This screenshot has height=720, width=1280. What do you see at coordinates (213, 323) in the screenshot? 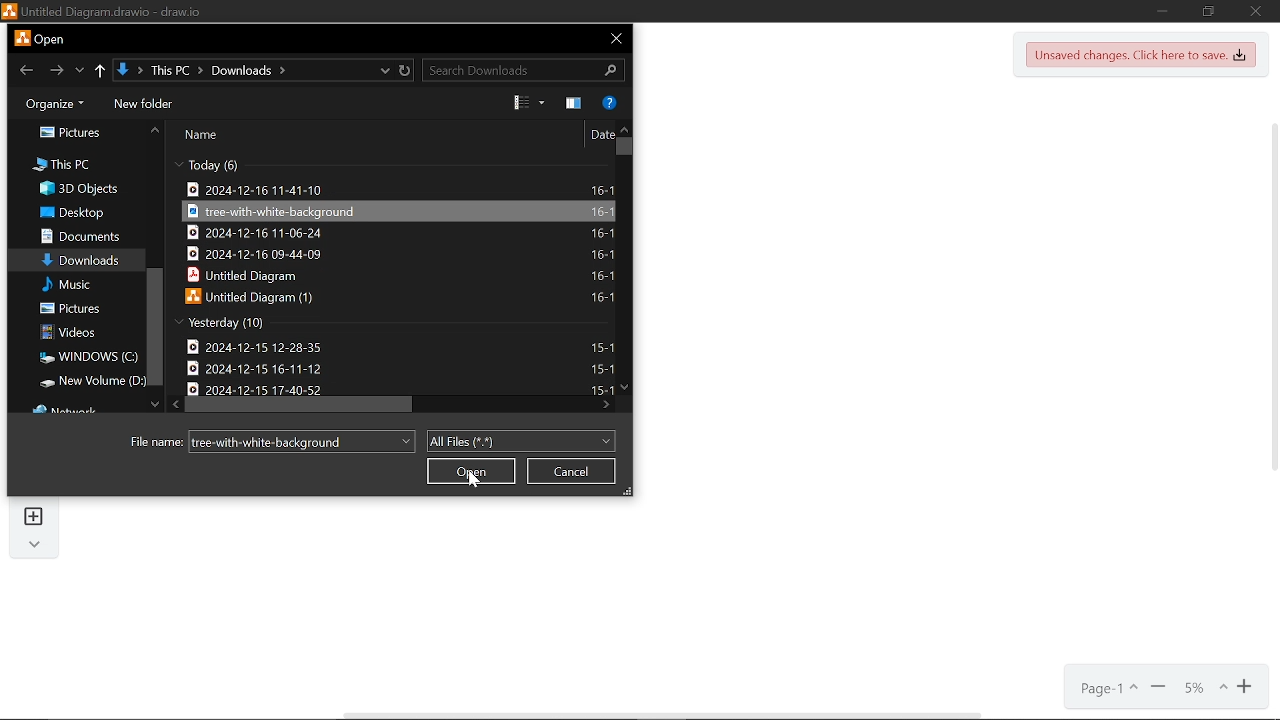
I see `hide files created yesterday` at bounding box center [213, 323].